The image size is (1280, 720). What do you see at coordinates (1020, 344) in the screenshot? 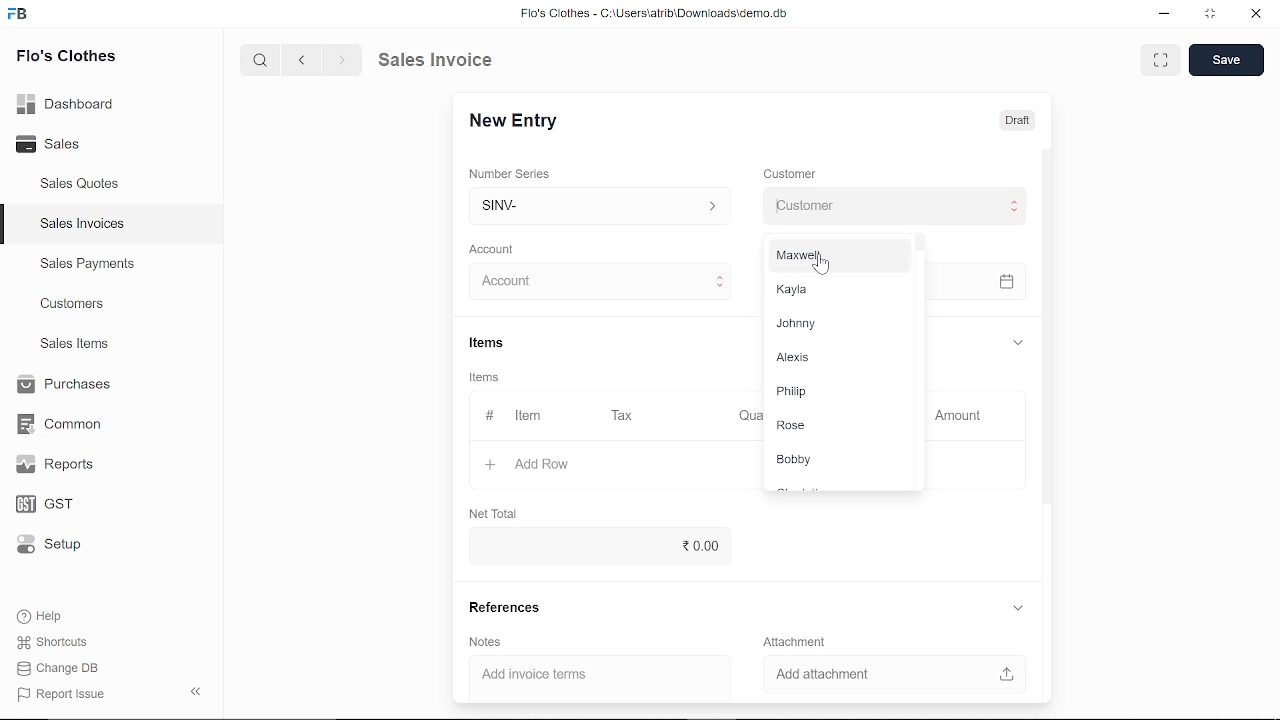
I see `expand` at bounding box center [1020, 344].